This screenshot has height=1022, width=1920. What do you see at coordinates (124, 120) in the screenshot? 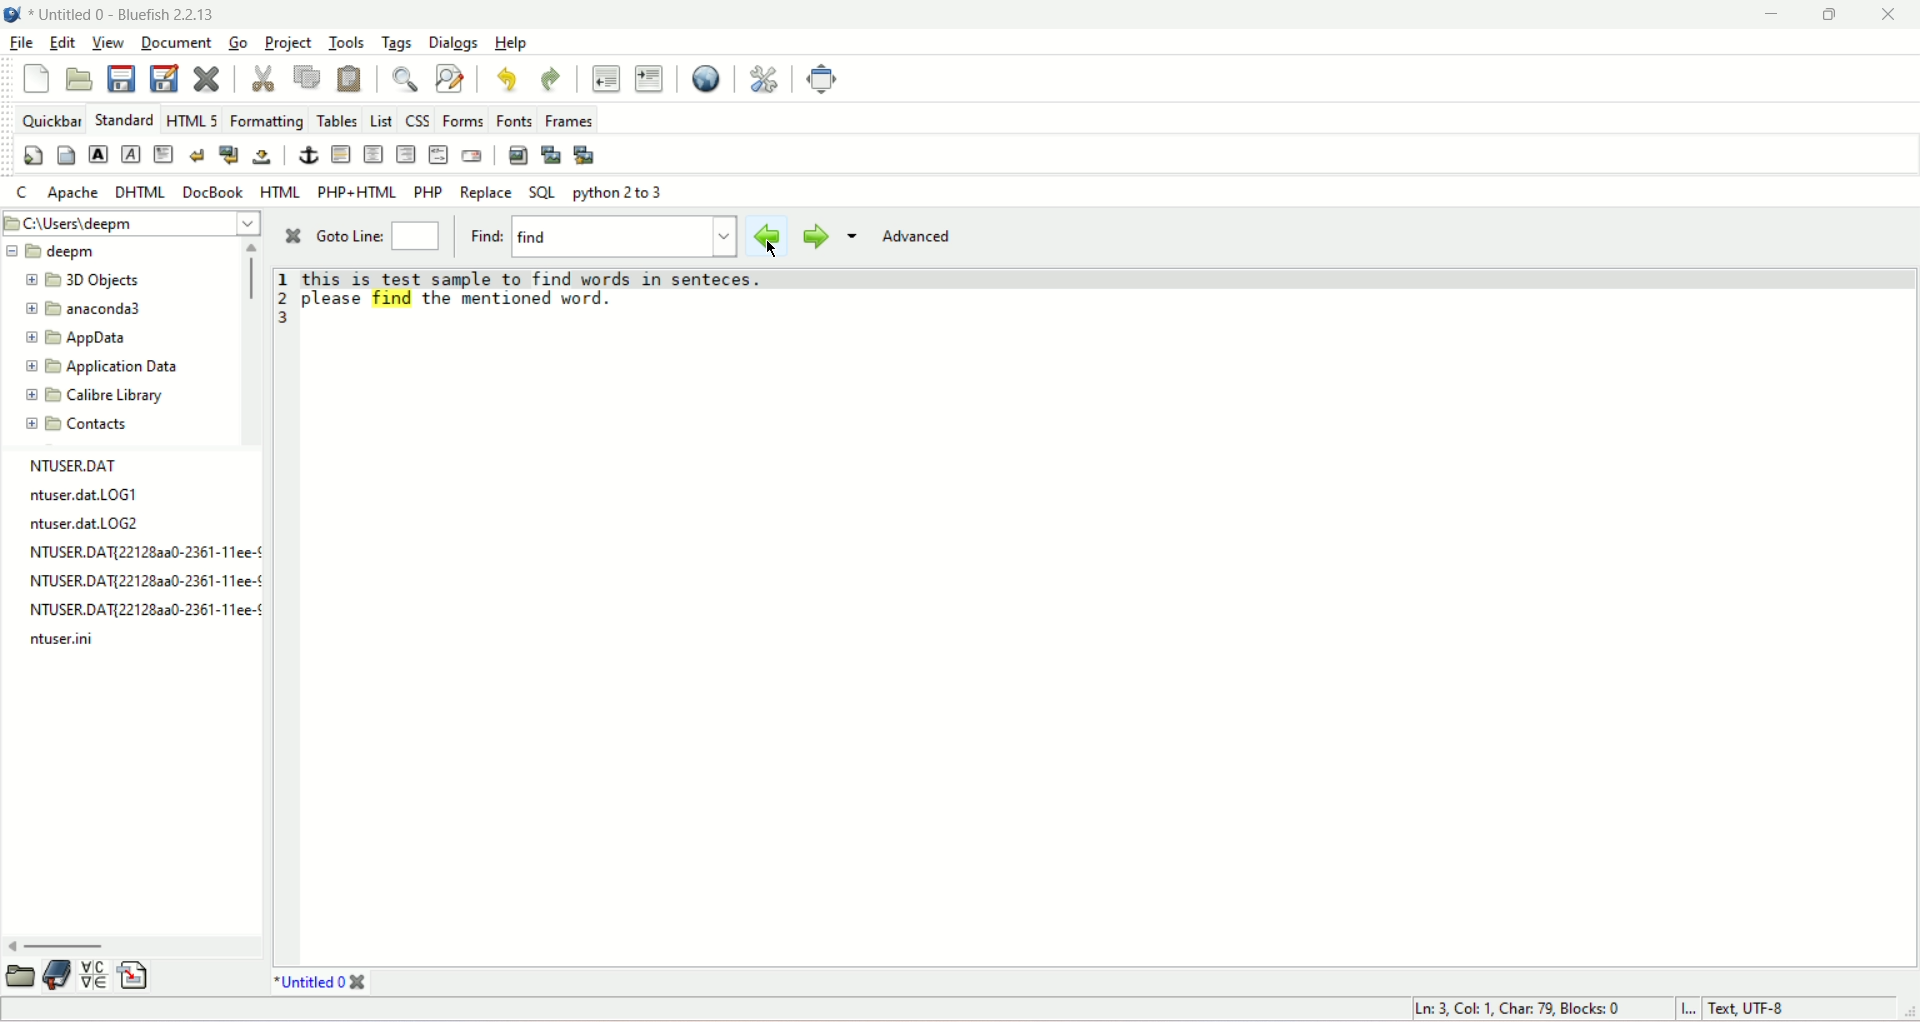
I see `STANDARD` at bounding box center [124, 120].